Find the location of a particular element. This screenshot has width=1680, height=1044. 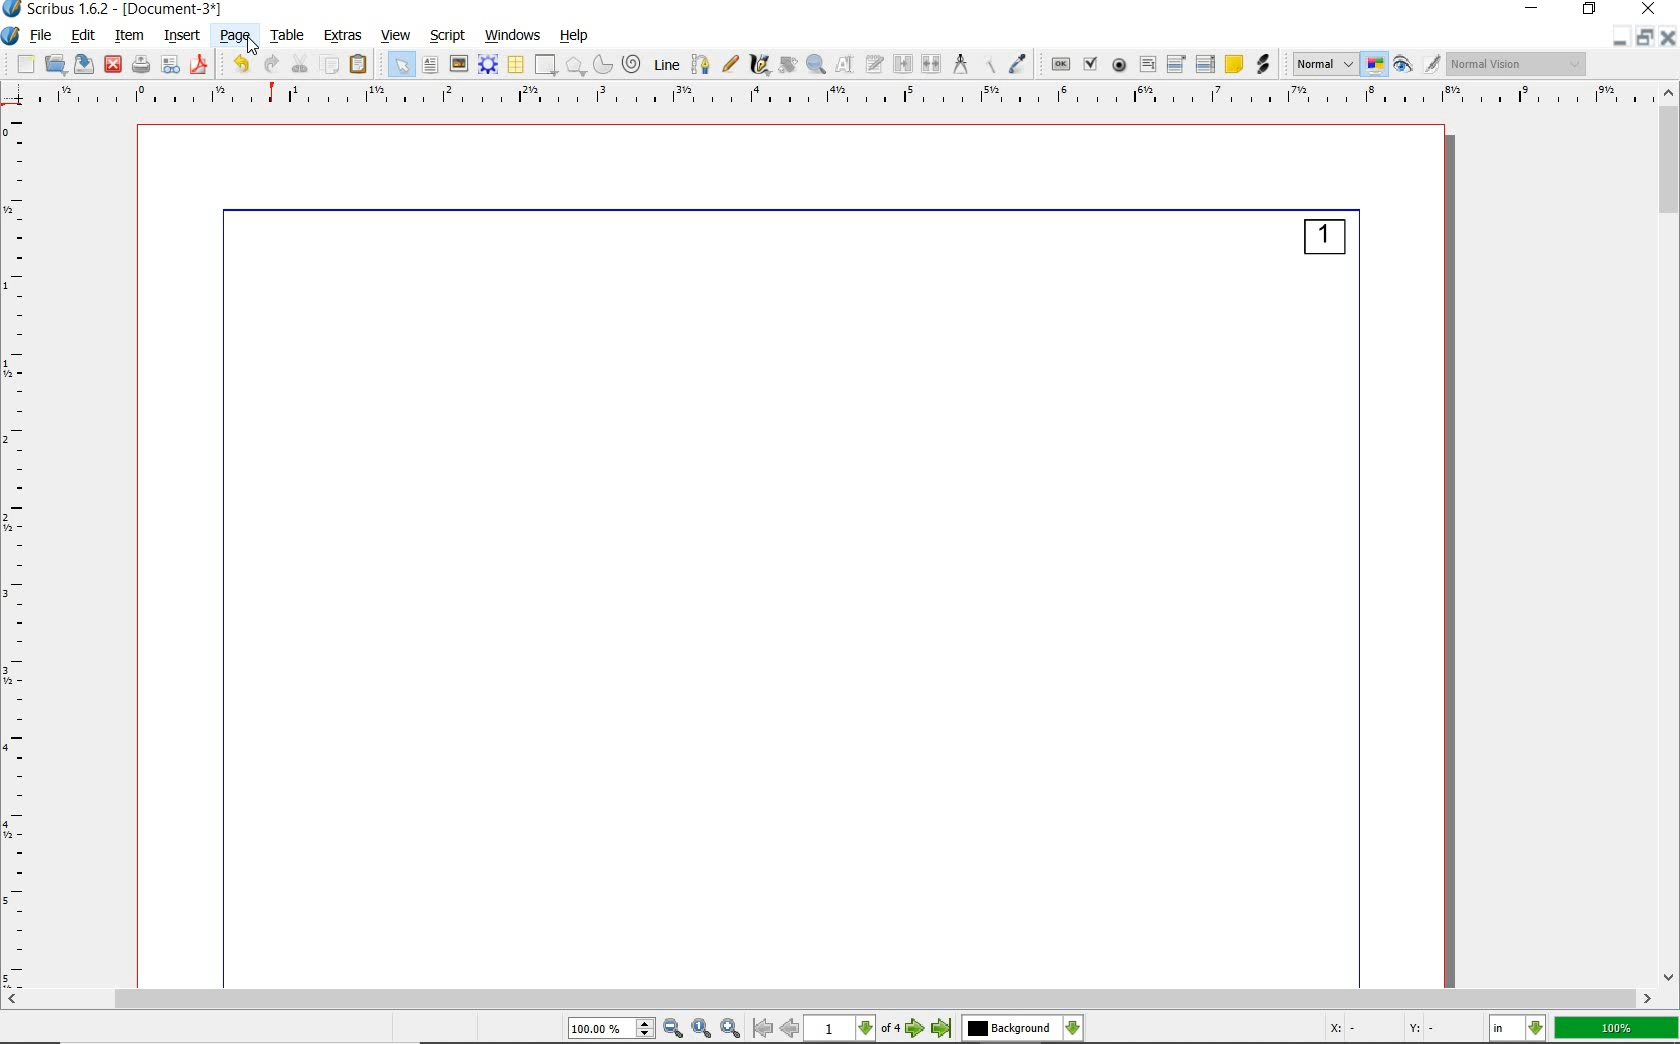

unlink text frames is located at coordinates (932, 64).